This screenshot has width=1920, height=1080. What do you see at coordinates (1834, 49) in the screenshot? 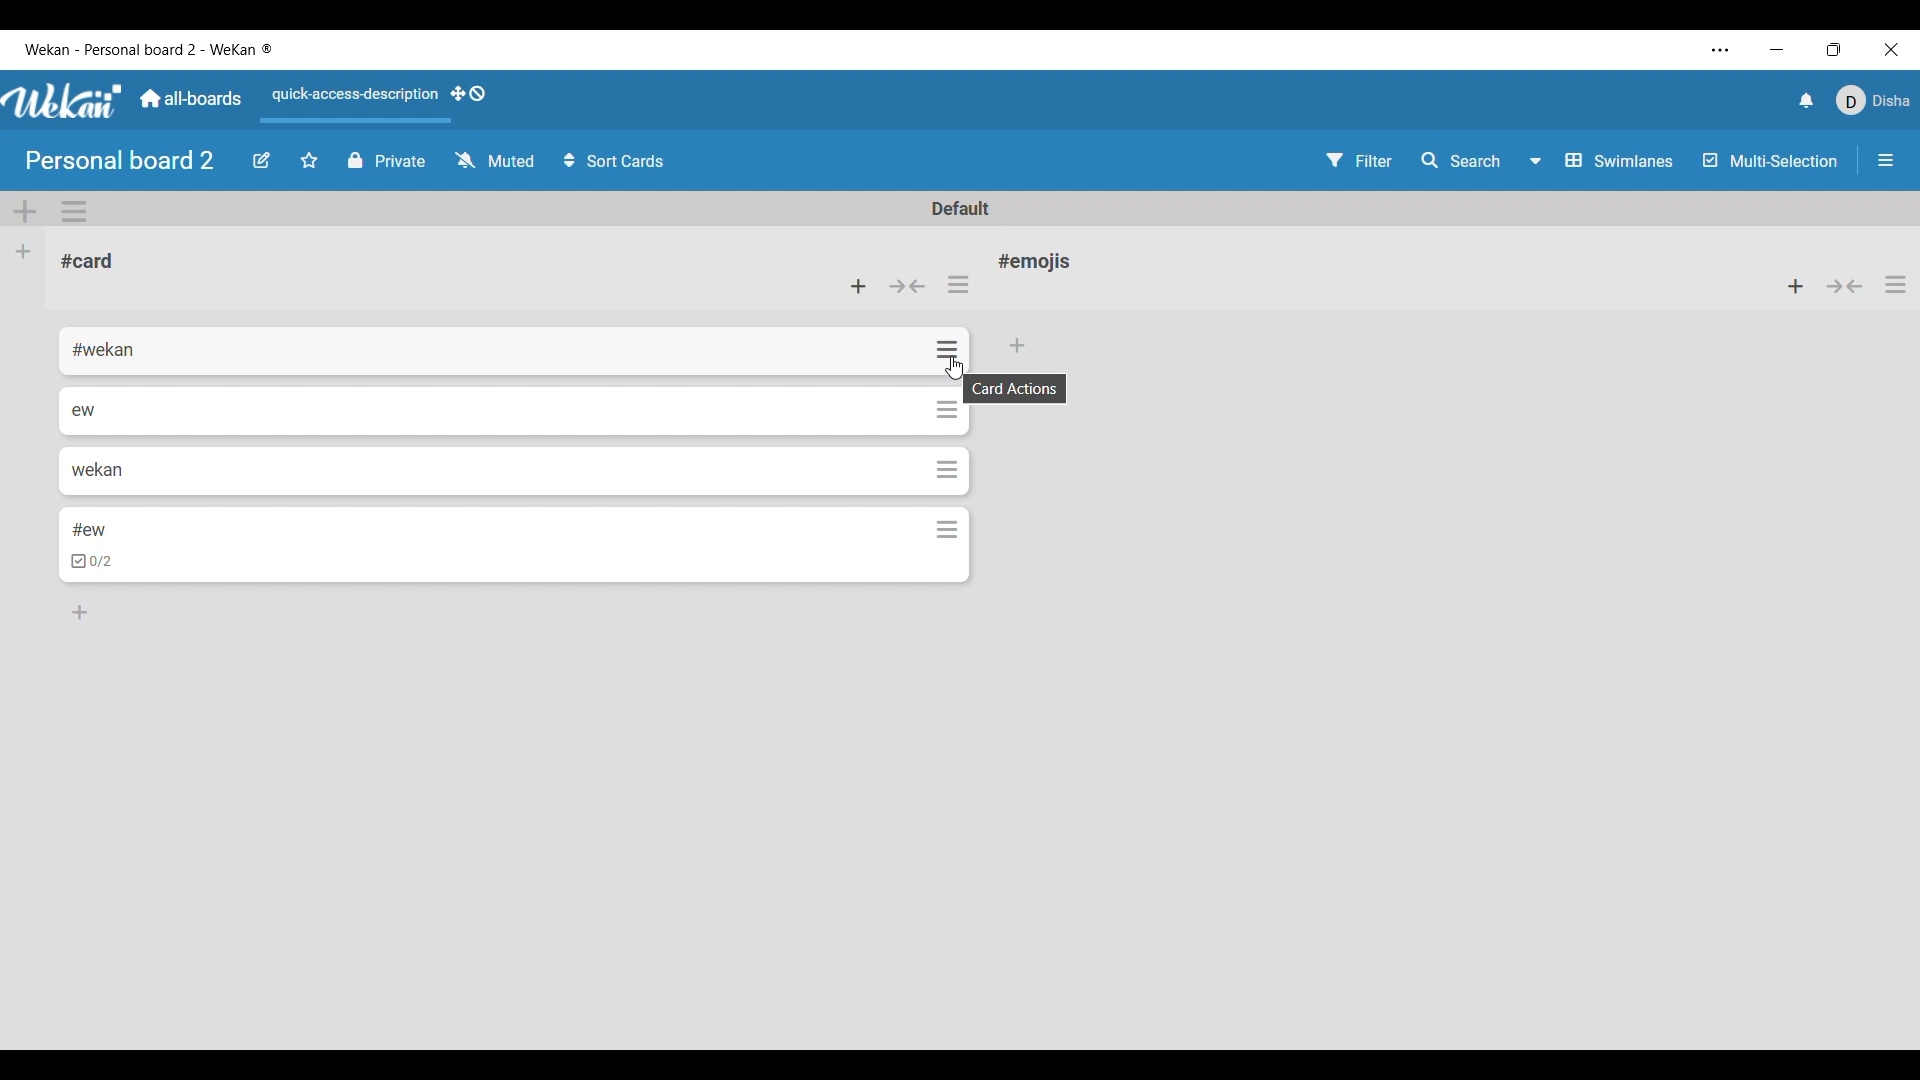
I see `Show interface in a smaller tab` at bounding box center [1834, 49].